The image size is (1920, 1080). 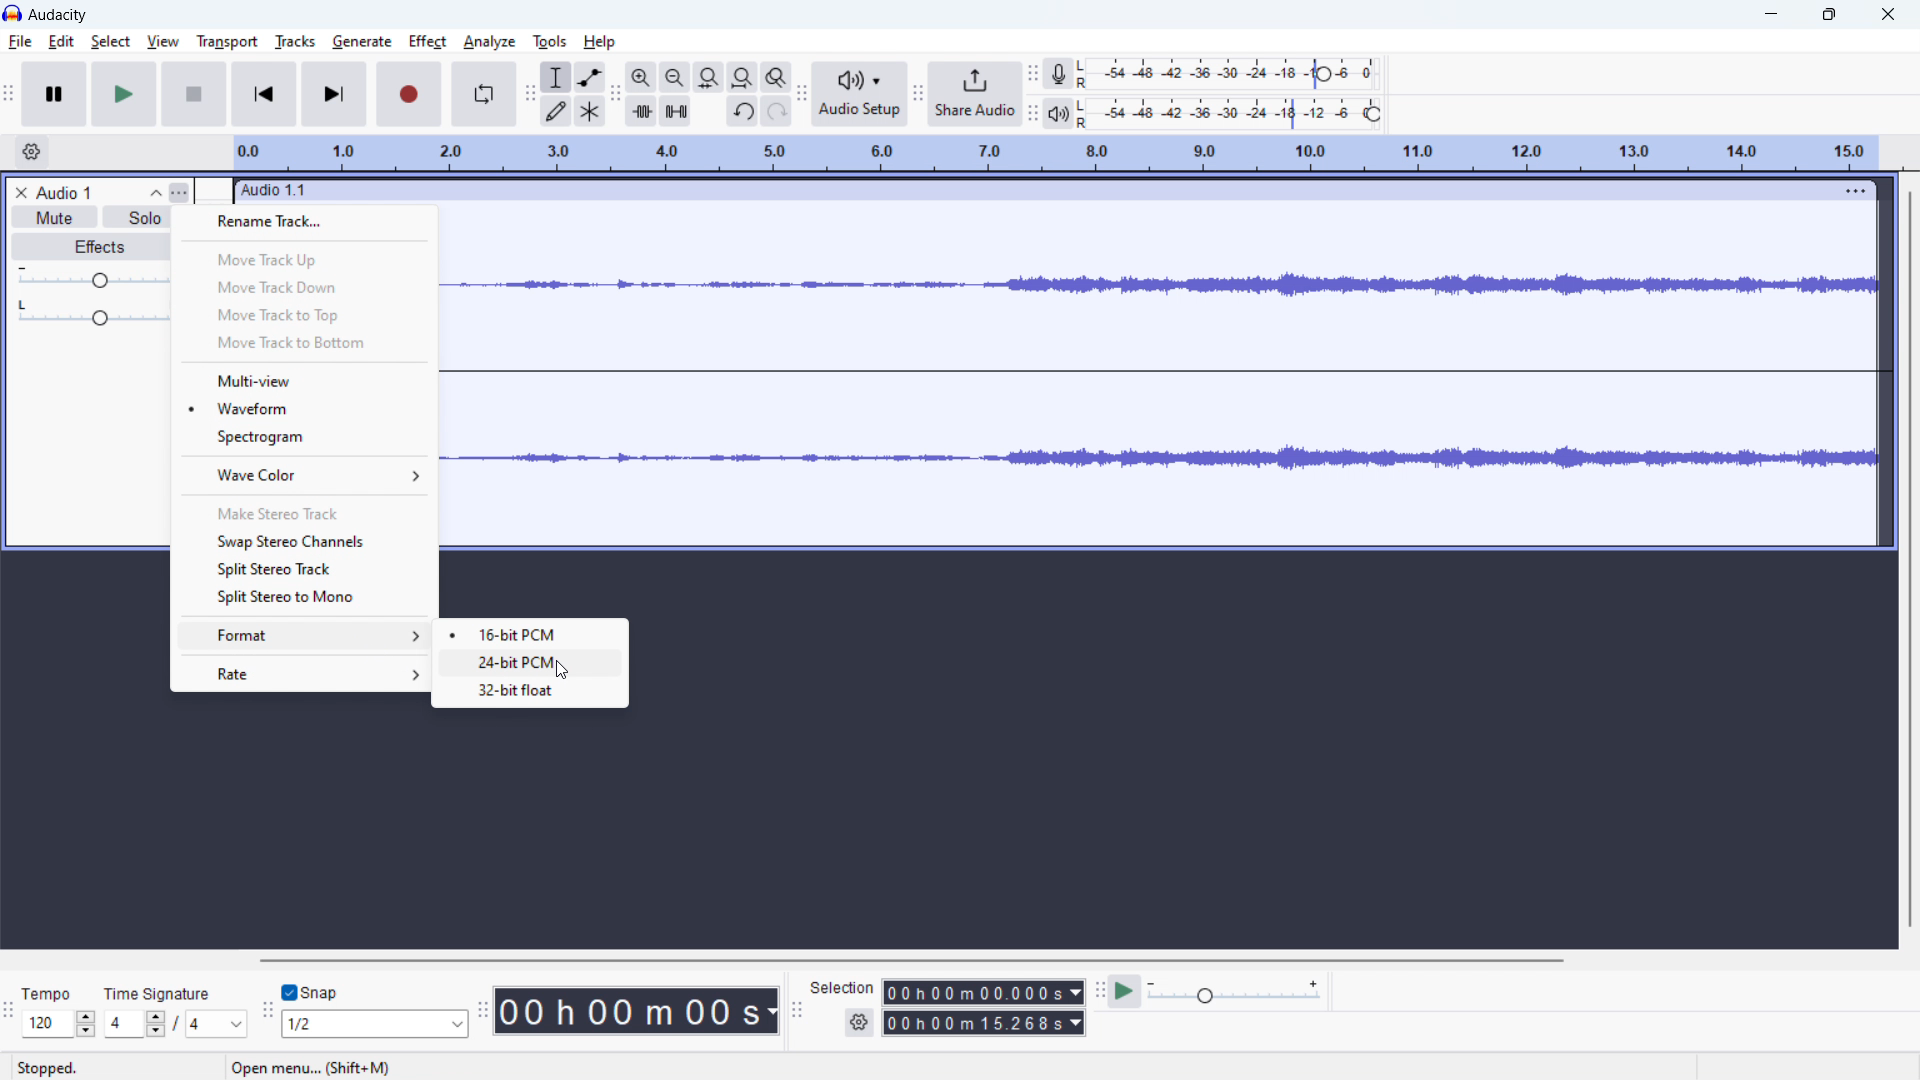 I want to click on record level, so click(x=1235, y=75).